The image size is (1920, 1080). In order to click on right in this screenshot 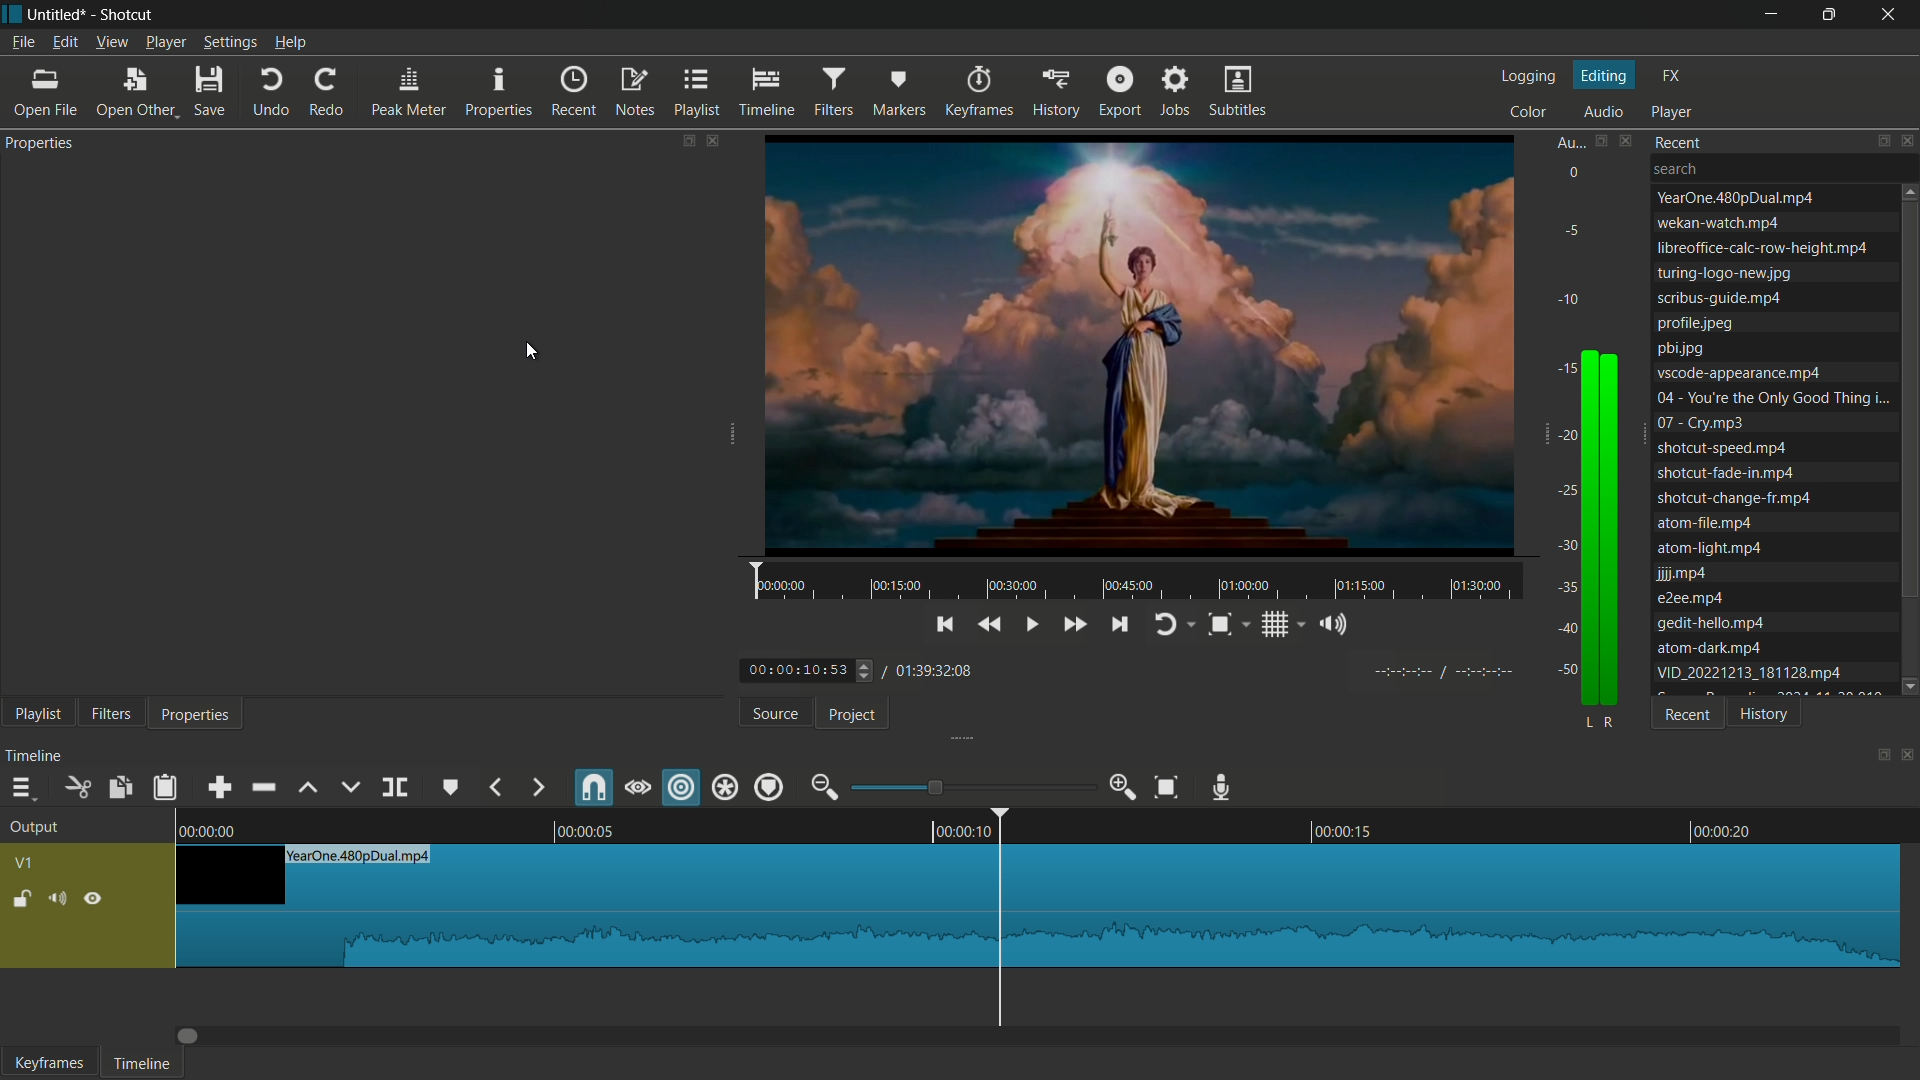, I will do `click(1614, 529)`.